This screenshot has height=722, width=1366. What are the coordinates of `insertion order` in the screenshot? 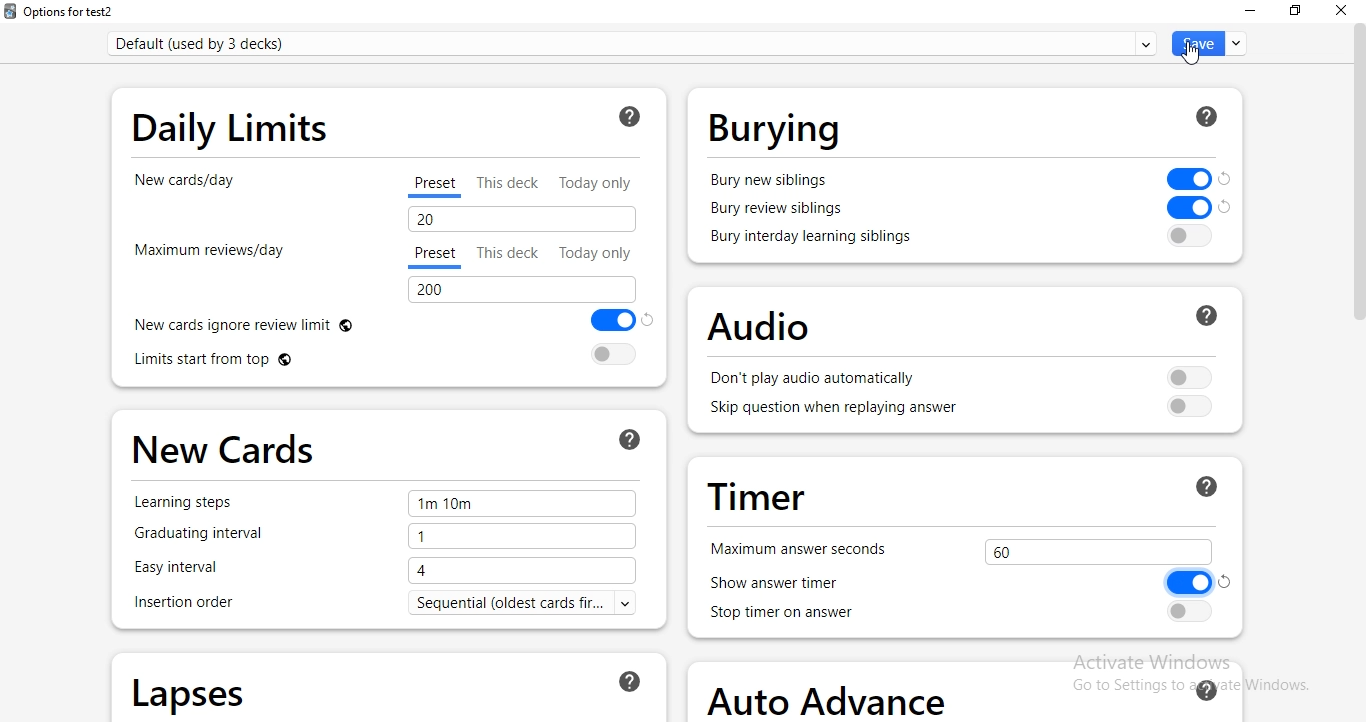 It's located at (184, 602).